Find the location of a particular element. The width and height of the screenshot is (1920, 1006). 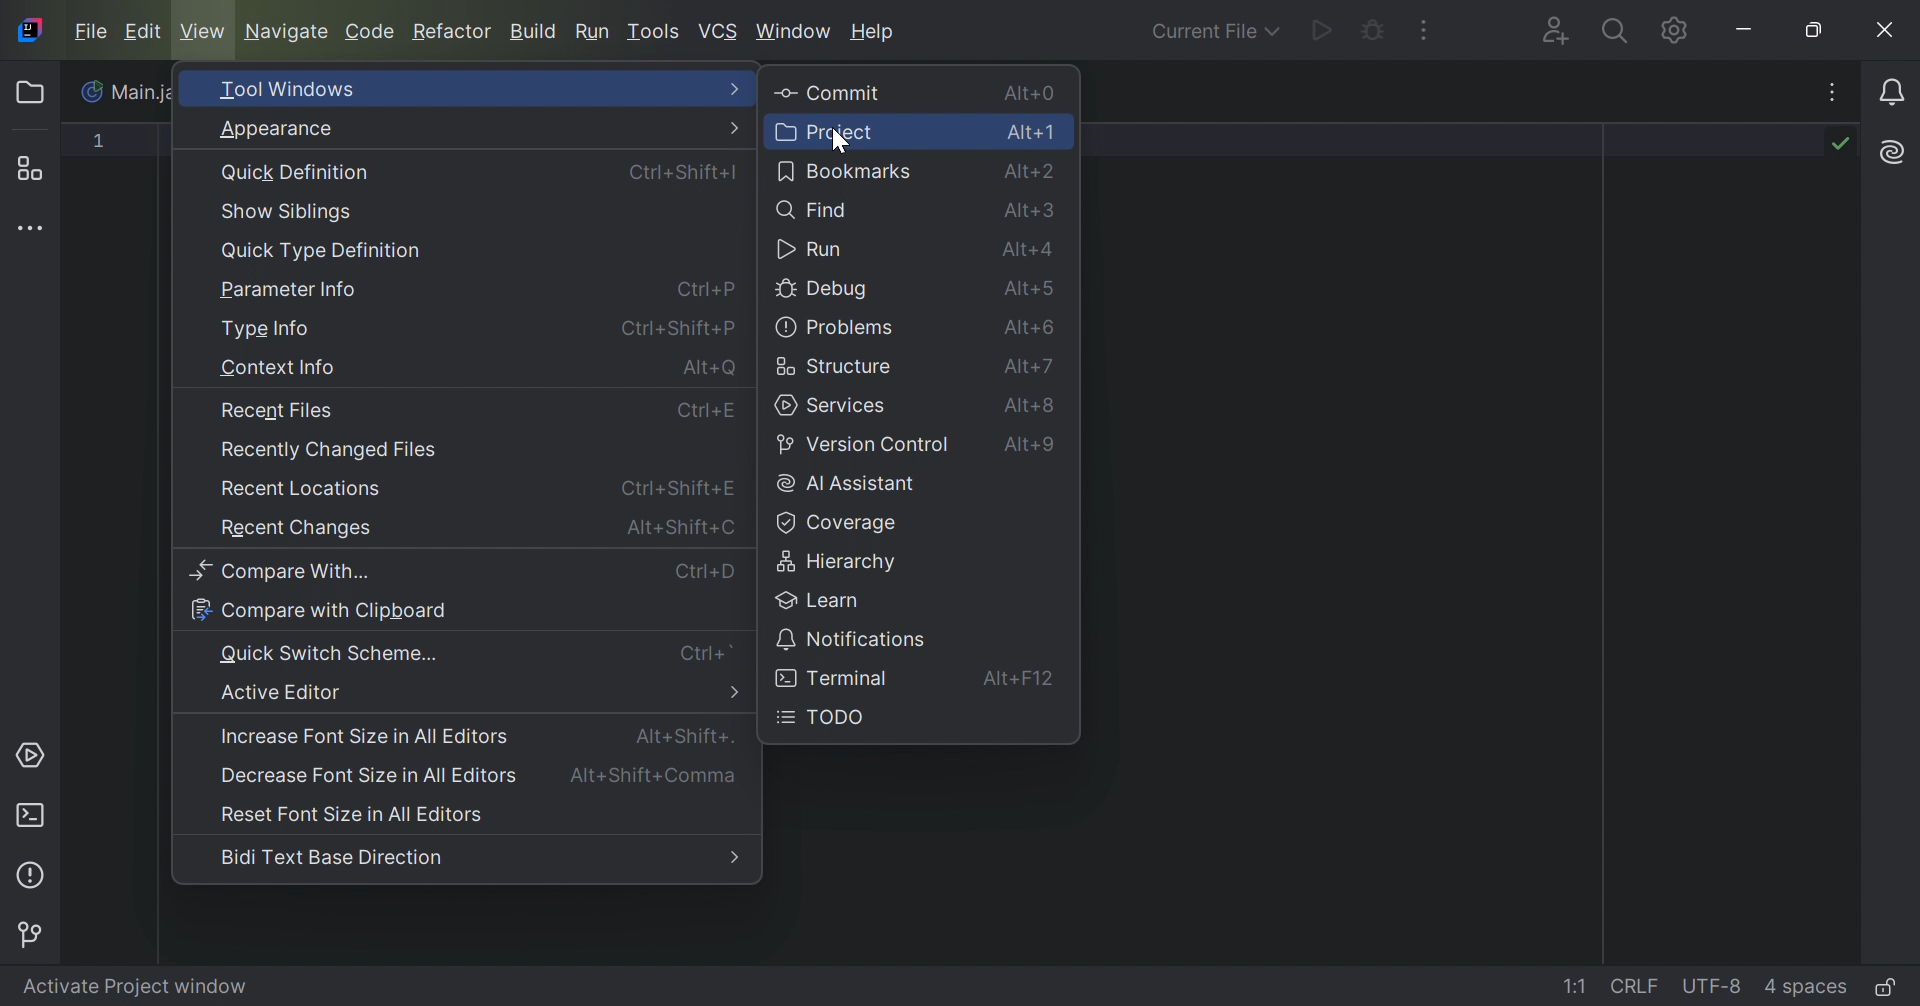

View is located at coordinates (205, 31).